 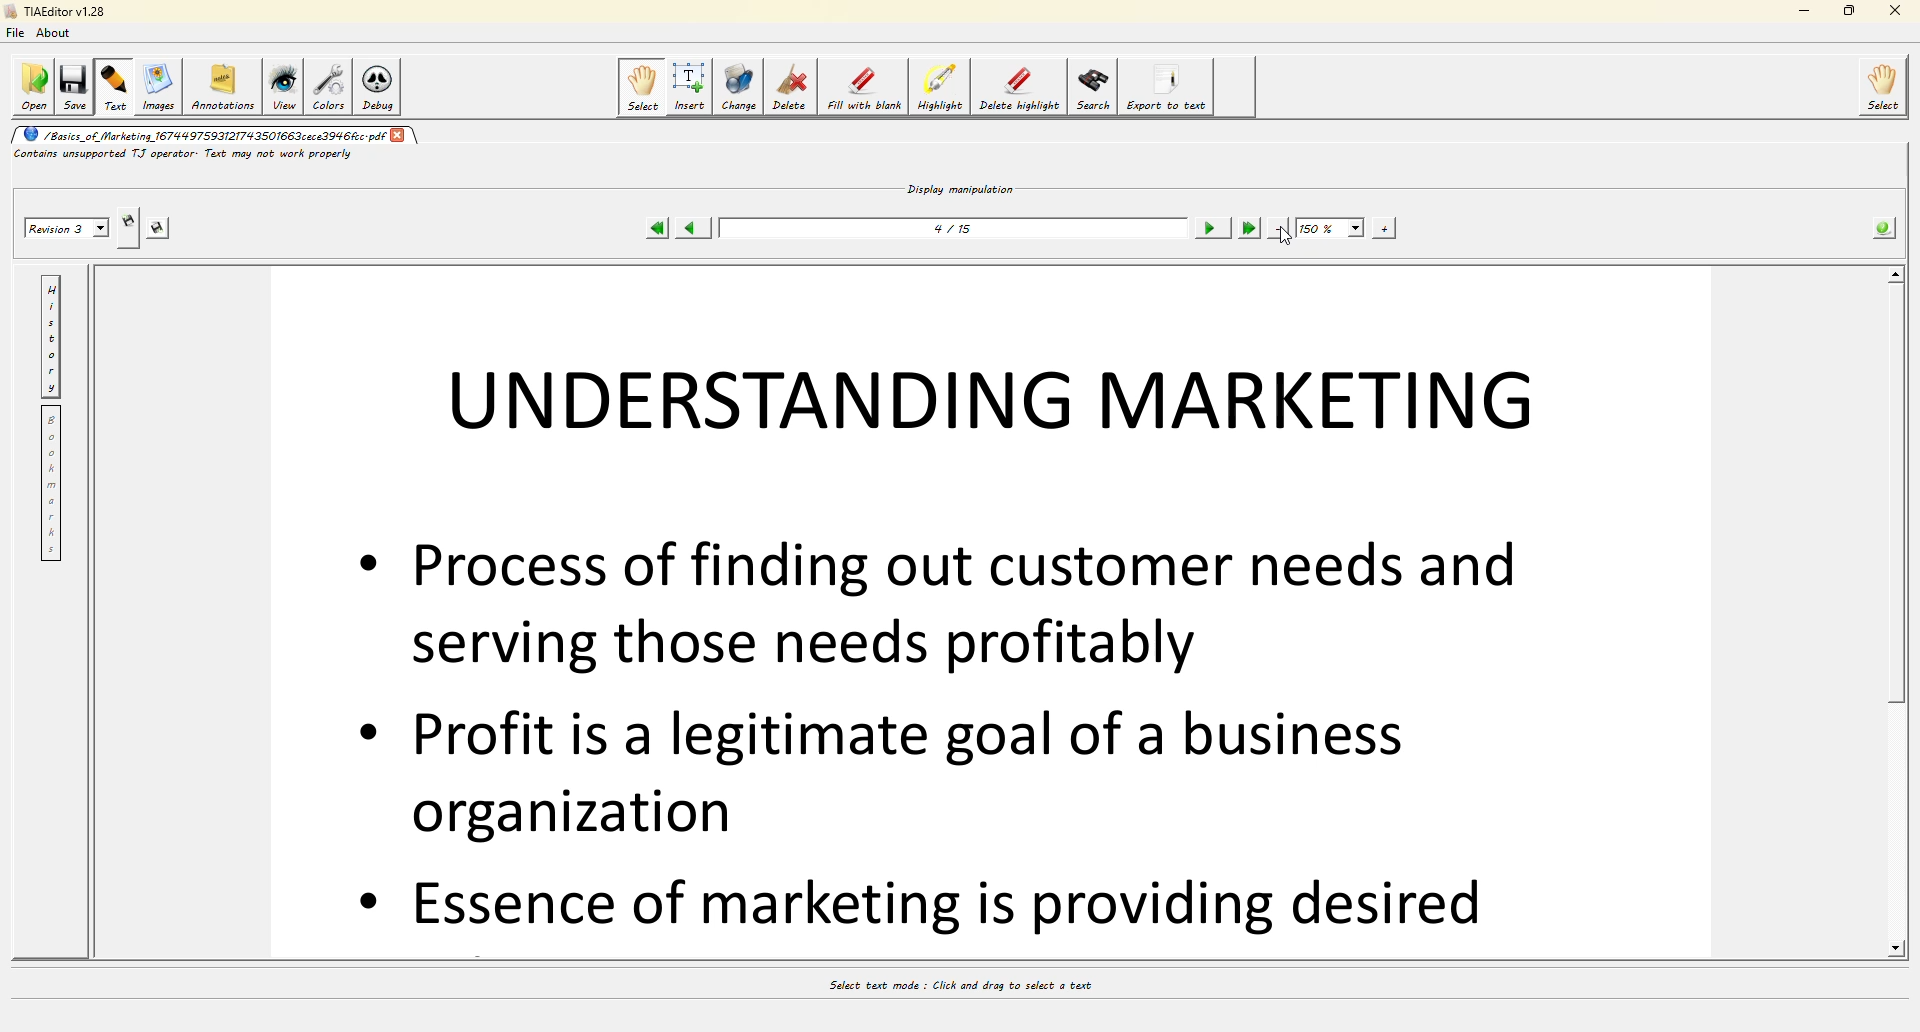 What do you see at coordinates (55, 34) in the screenshot?
I see `about` at bounding box center [55, 34].